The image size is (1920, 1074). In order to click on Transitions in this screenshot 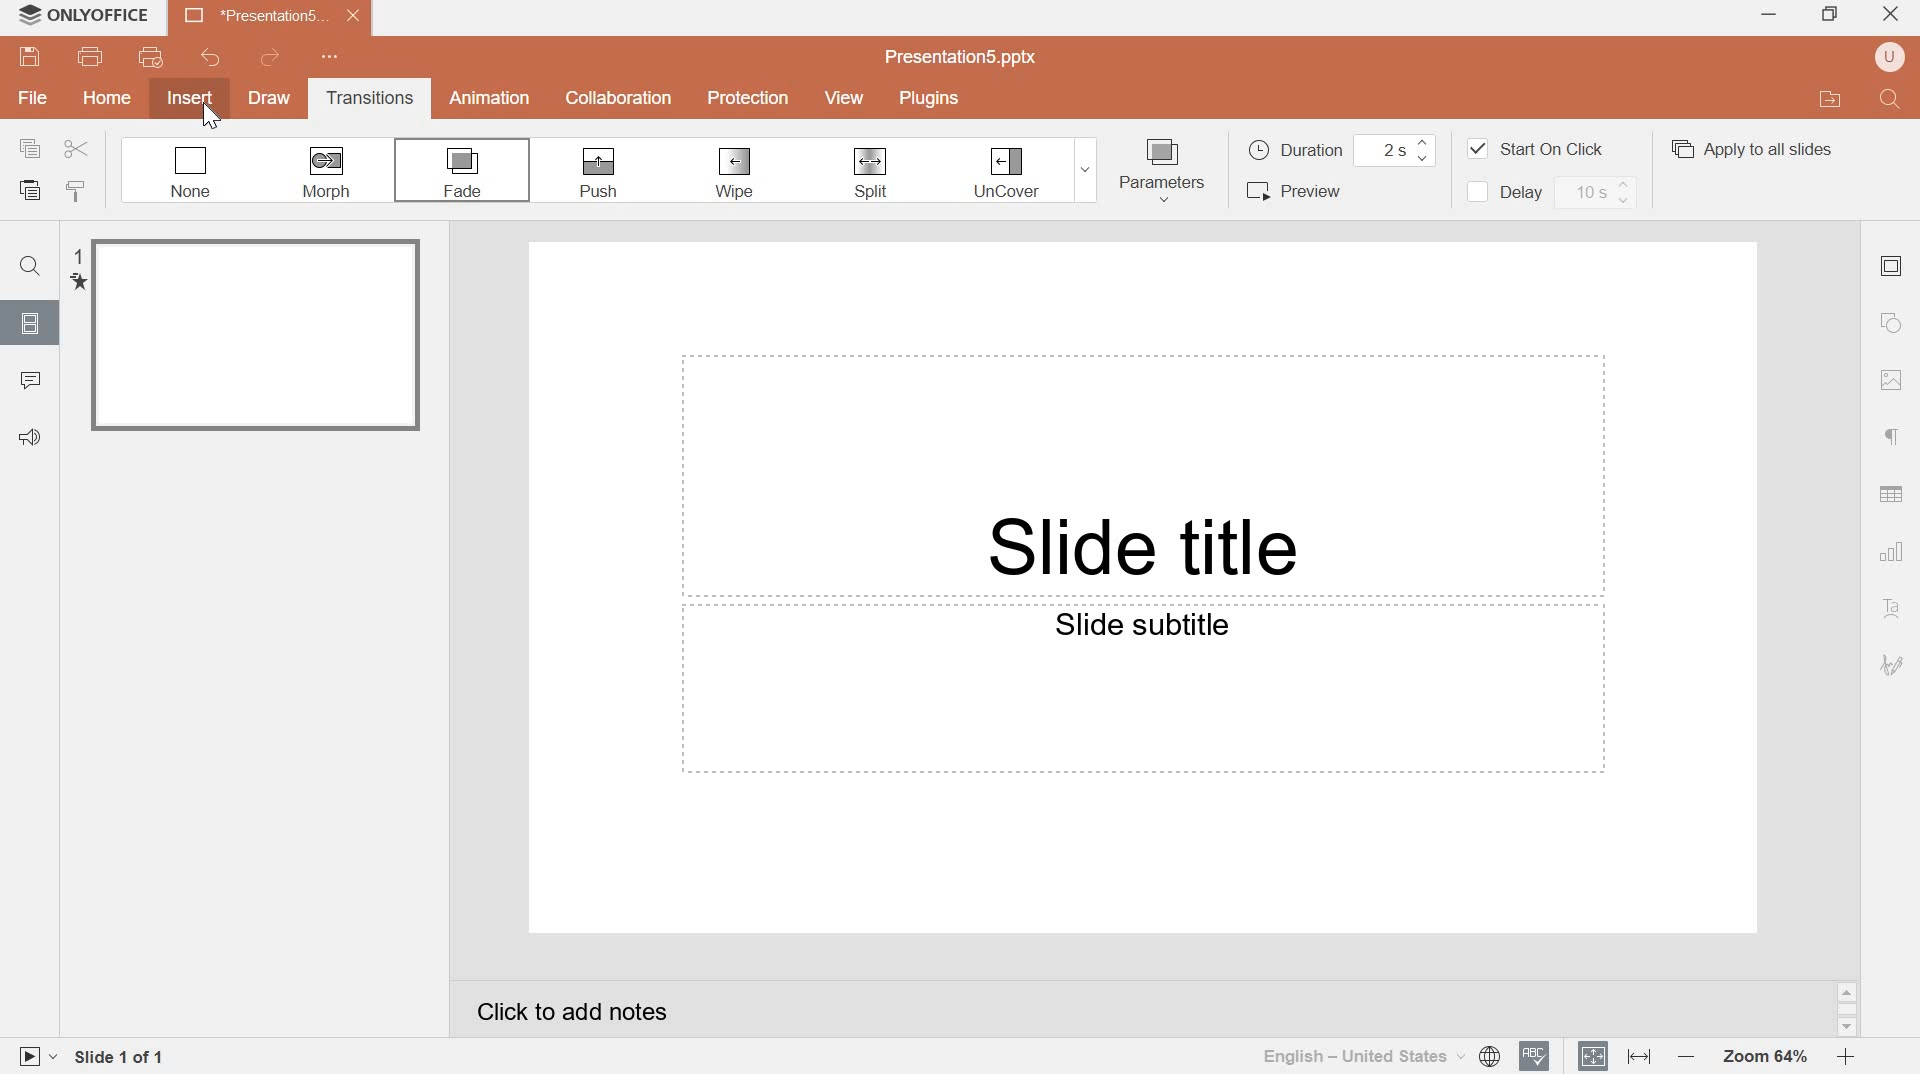, I will do `click(365, 97)`.